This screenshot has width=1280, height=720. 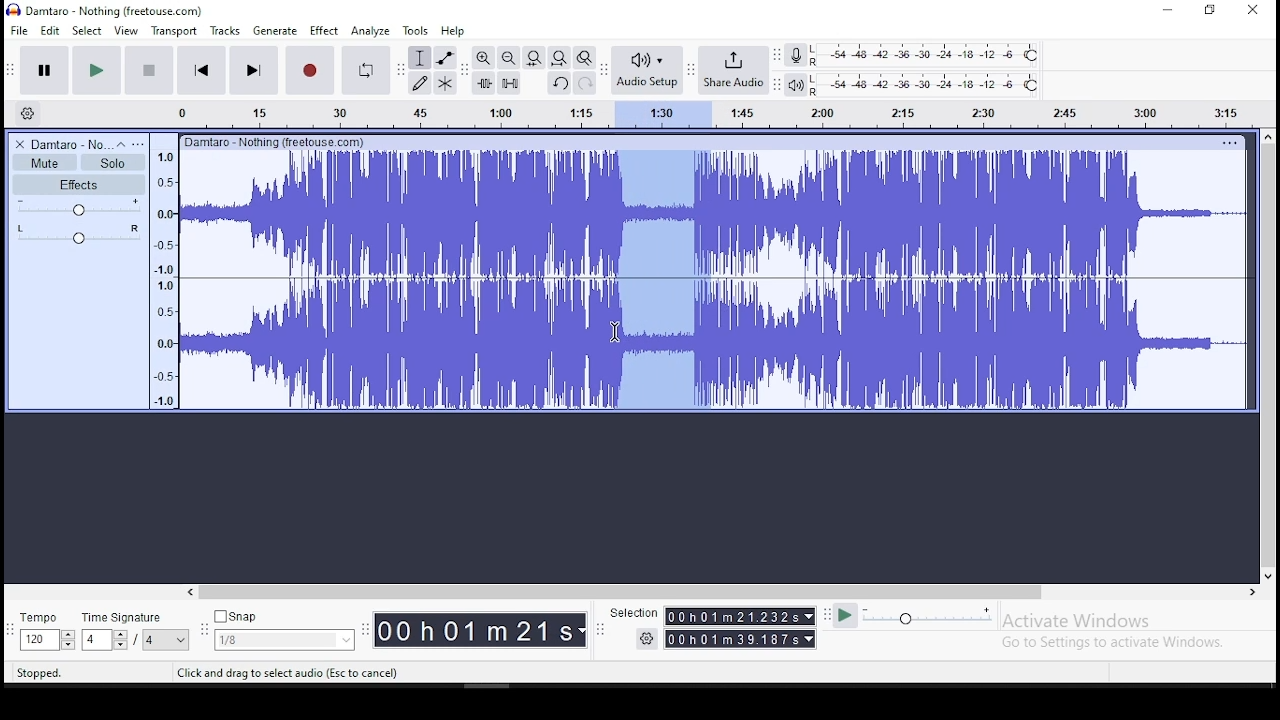 I want to click on selection tool, so click(x=421, y=58).